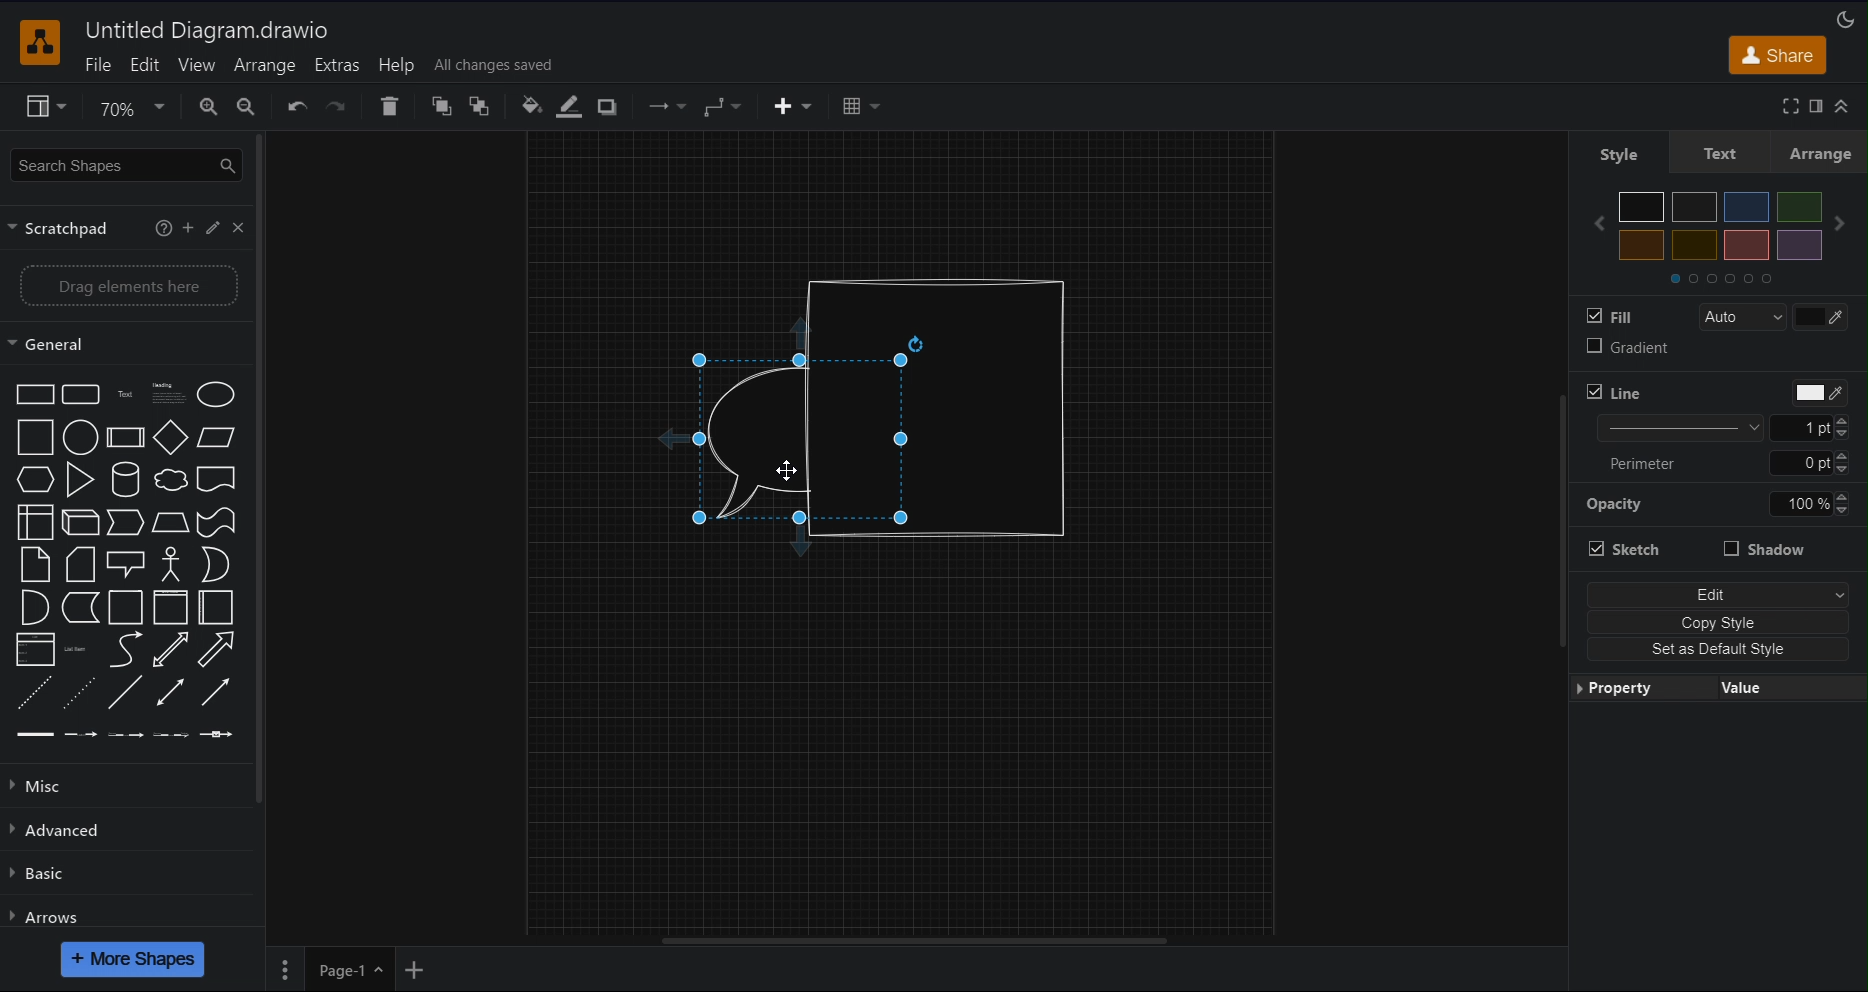 The width and height of the screenshot is (1868, 992). I want to click on Fill, so click(1609, 316).